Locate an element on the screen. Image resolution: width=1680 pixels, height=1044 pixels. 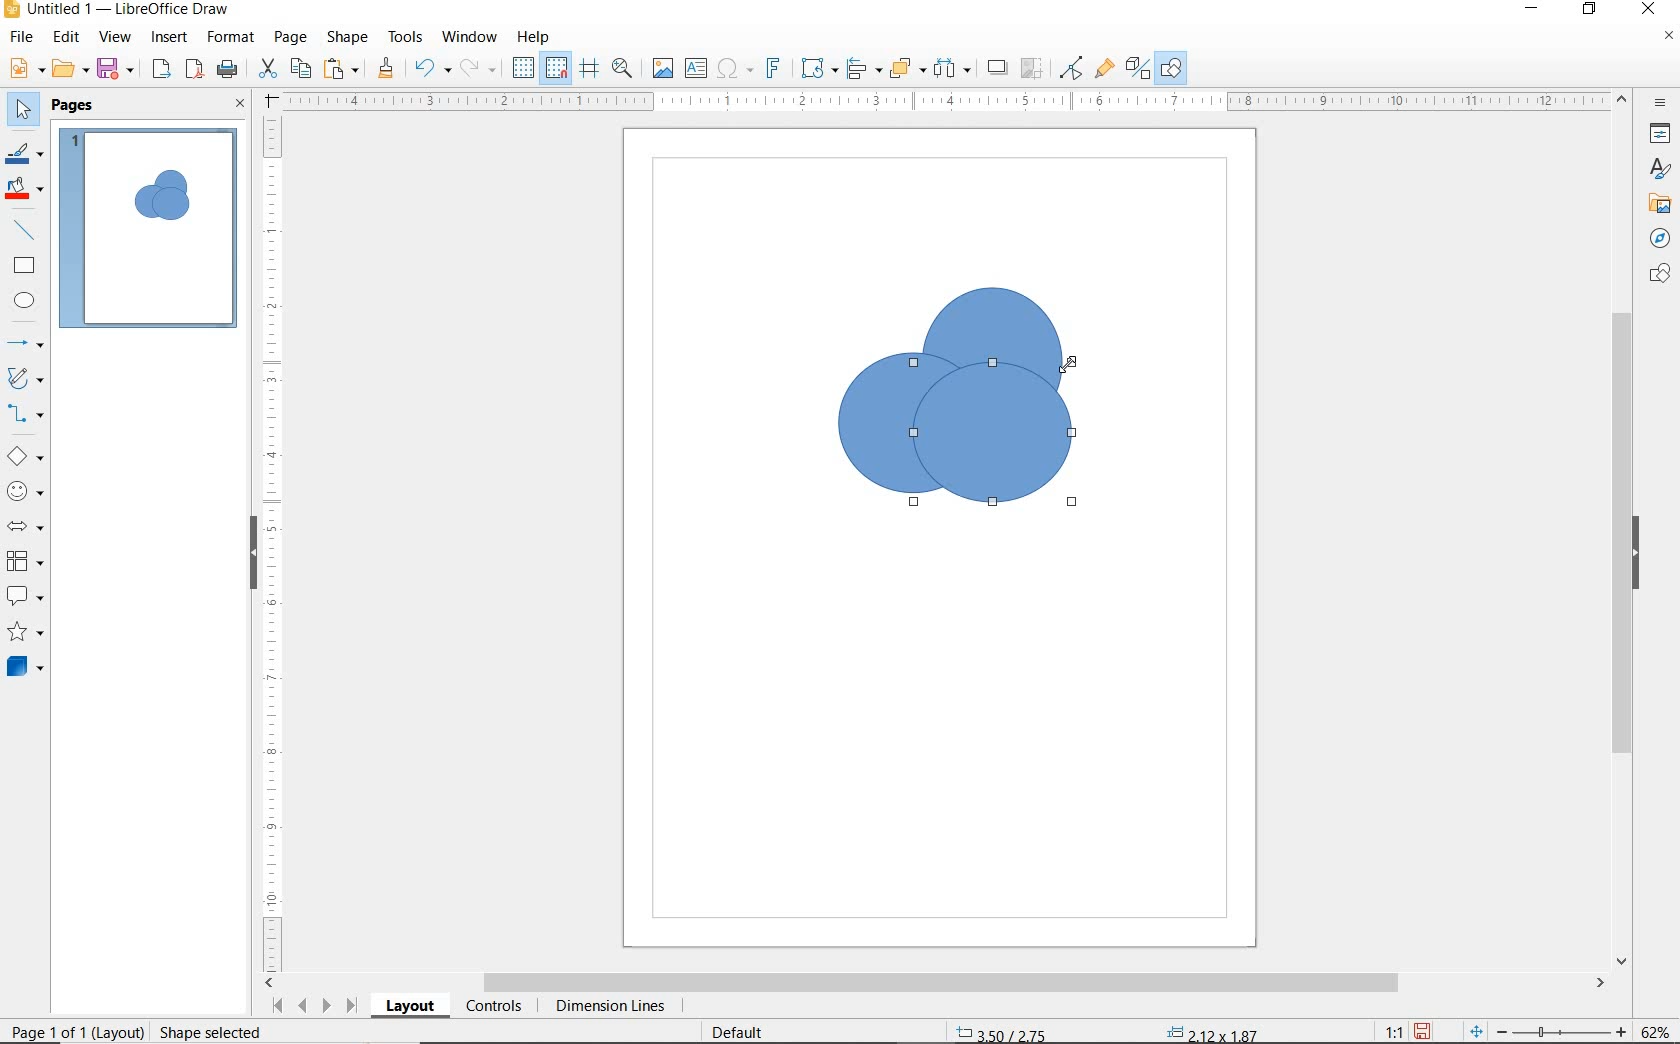
ARRANGE is located at coordinates (907, 69).